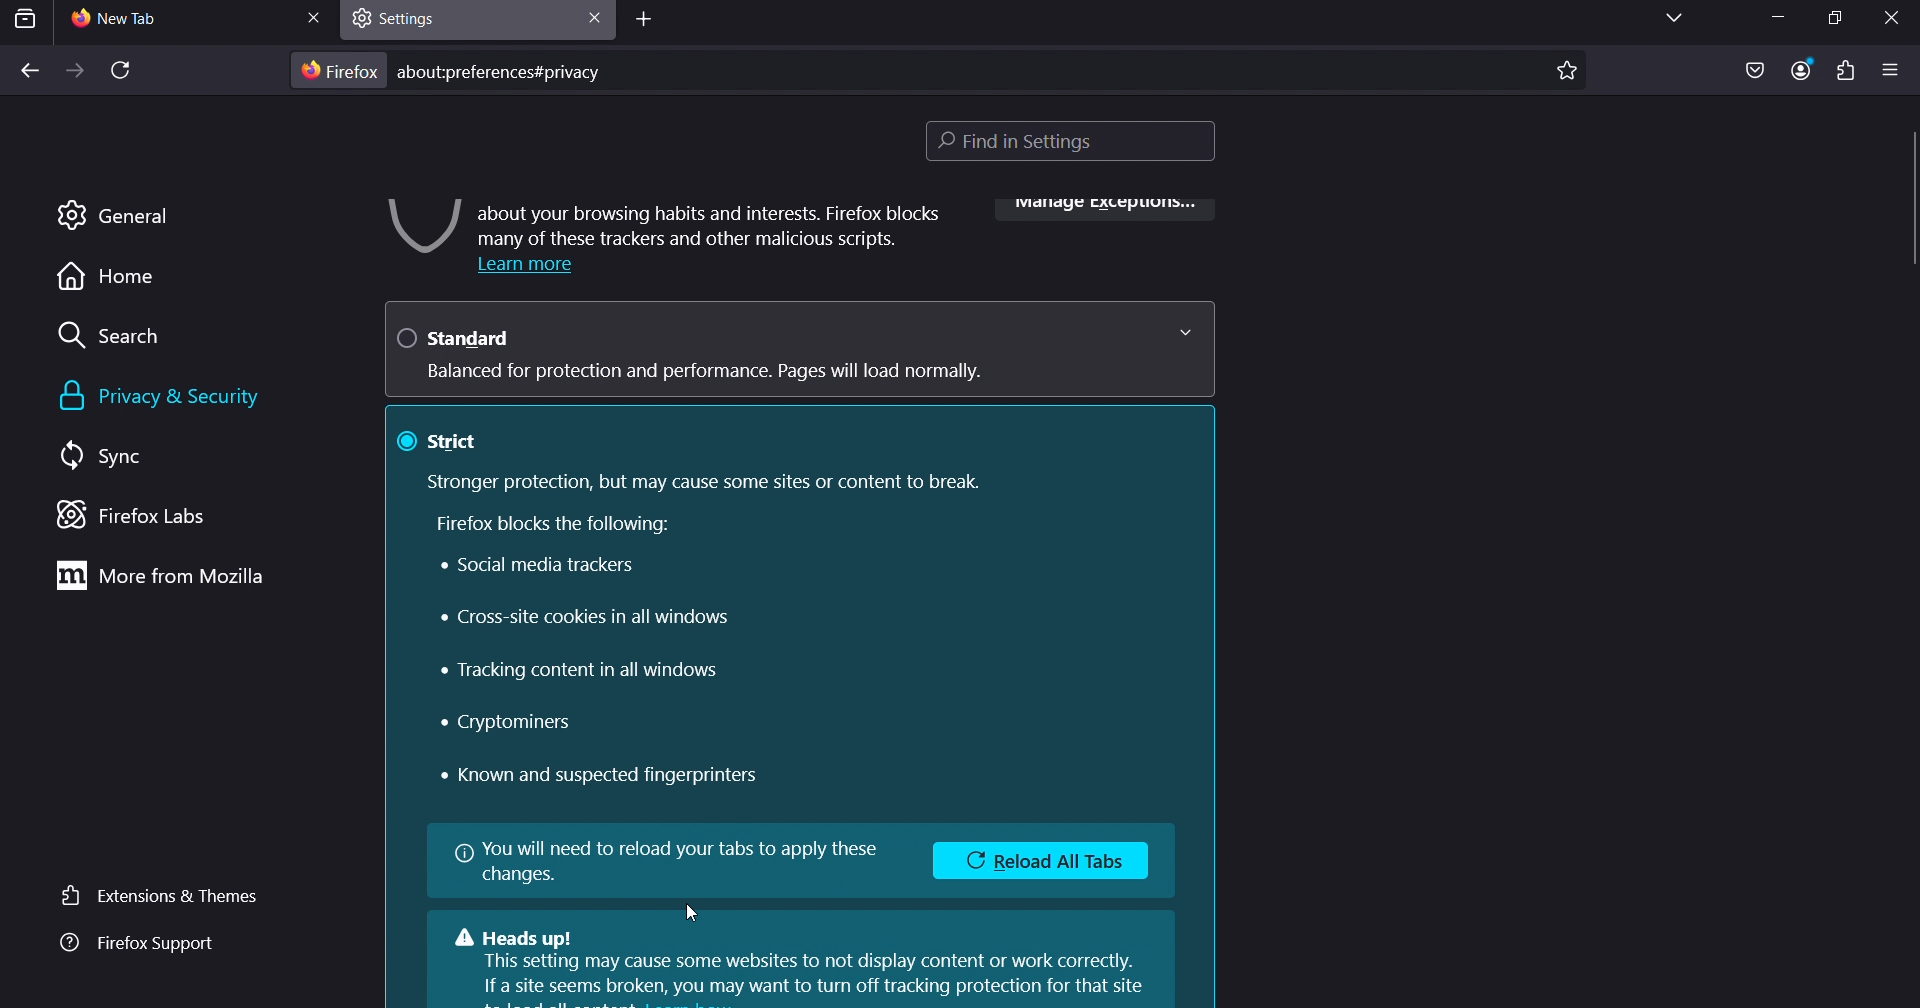  What do you see at coordinates (26, 19) in the screenshot?
I see `search tab` at bounding box center [26, 19].